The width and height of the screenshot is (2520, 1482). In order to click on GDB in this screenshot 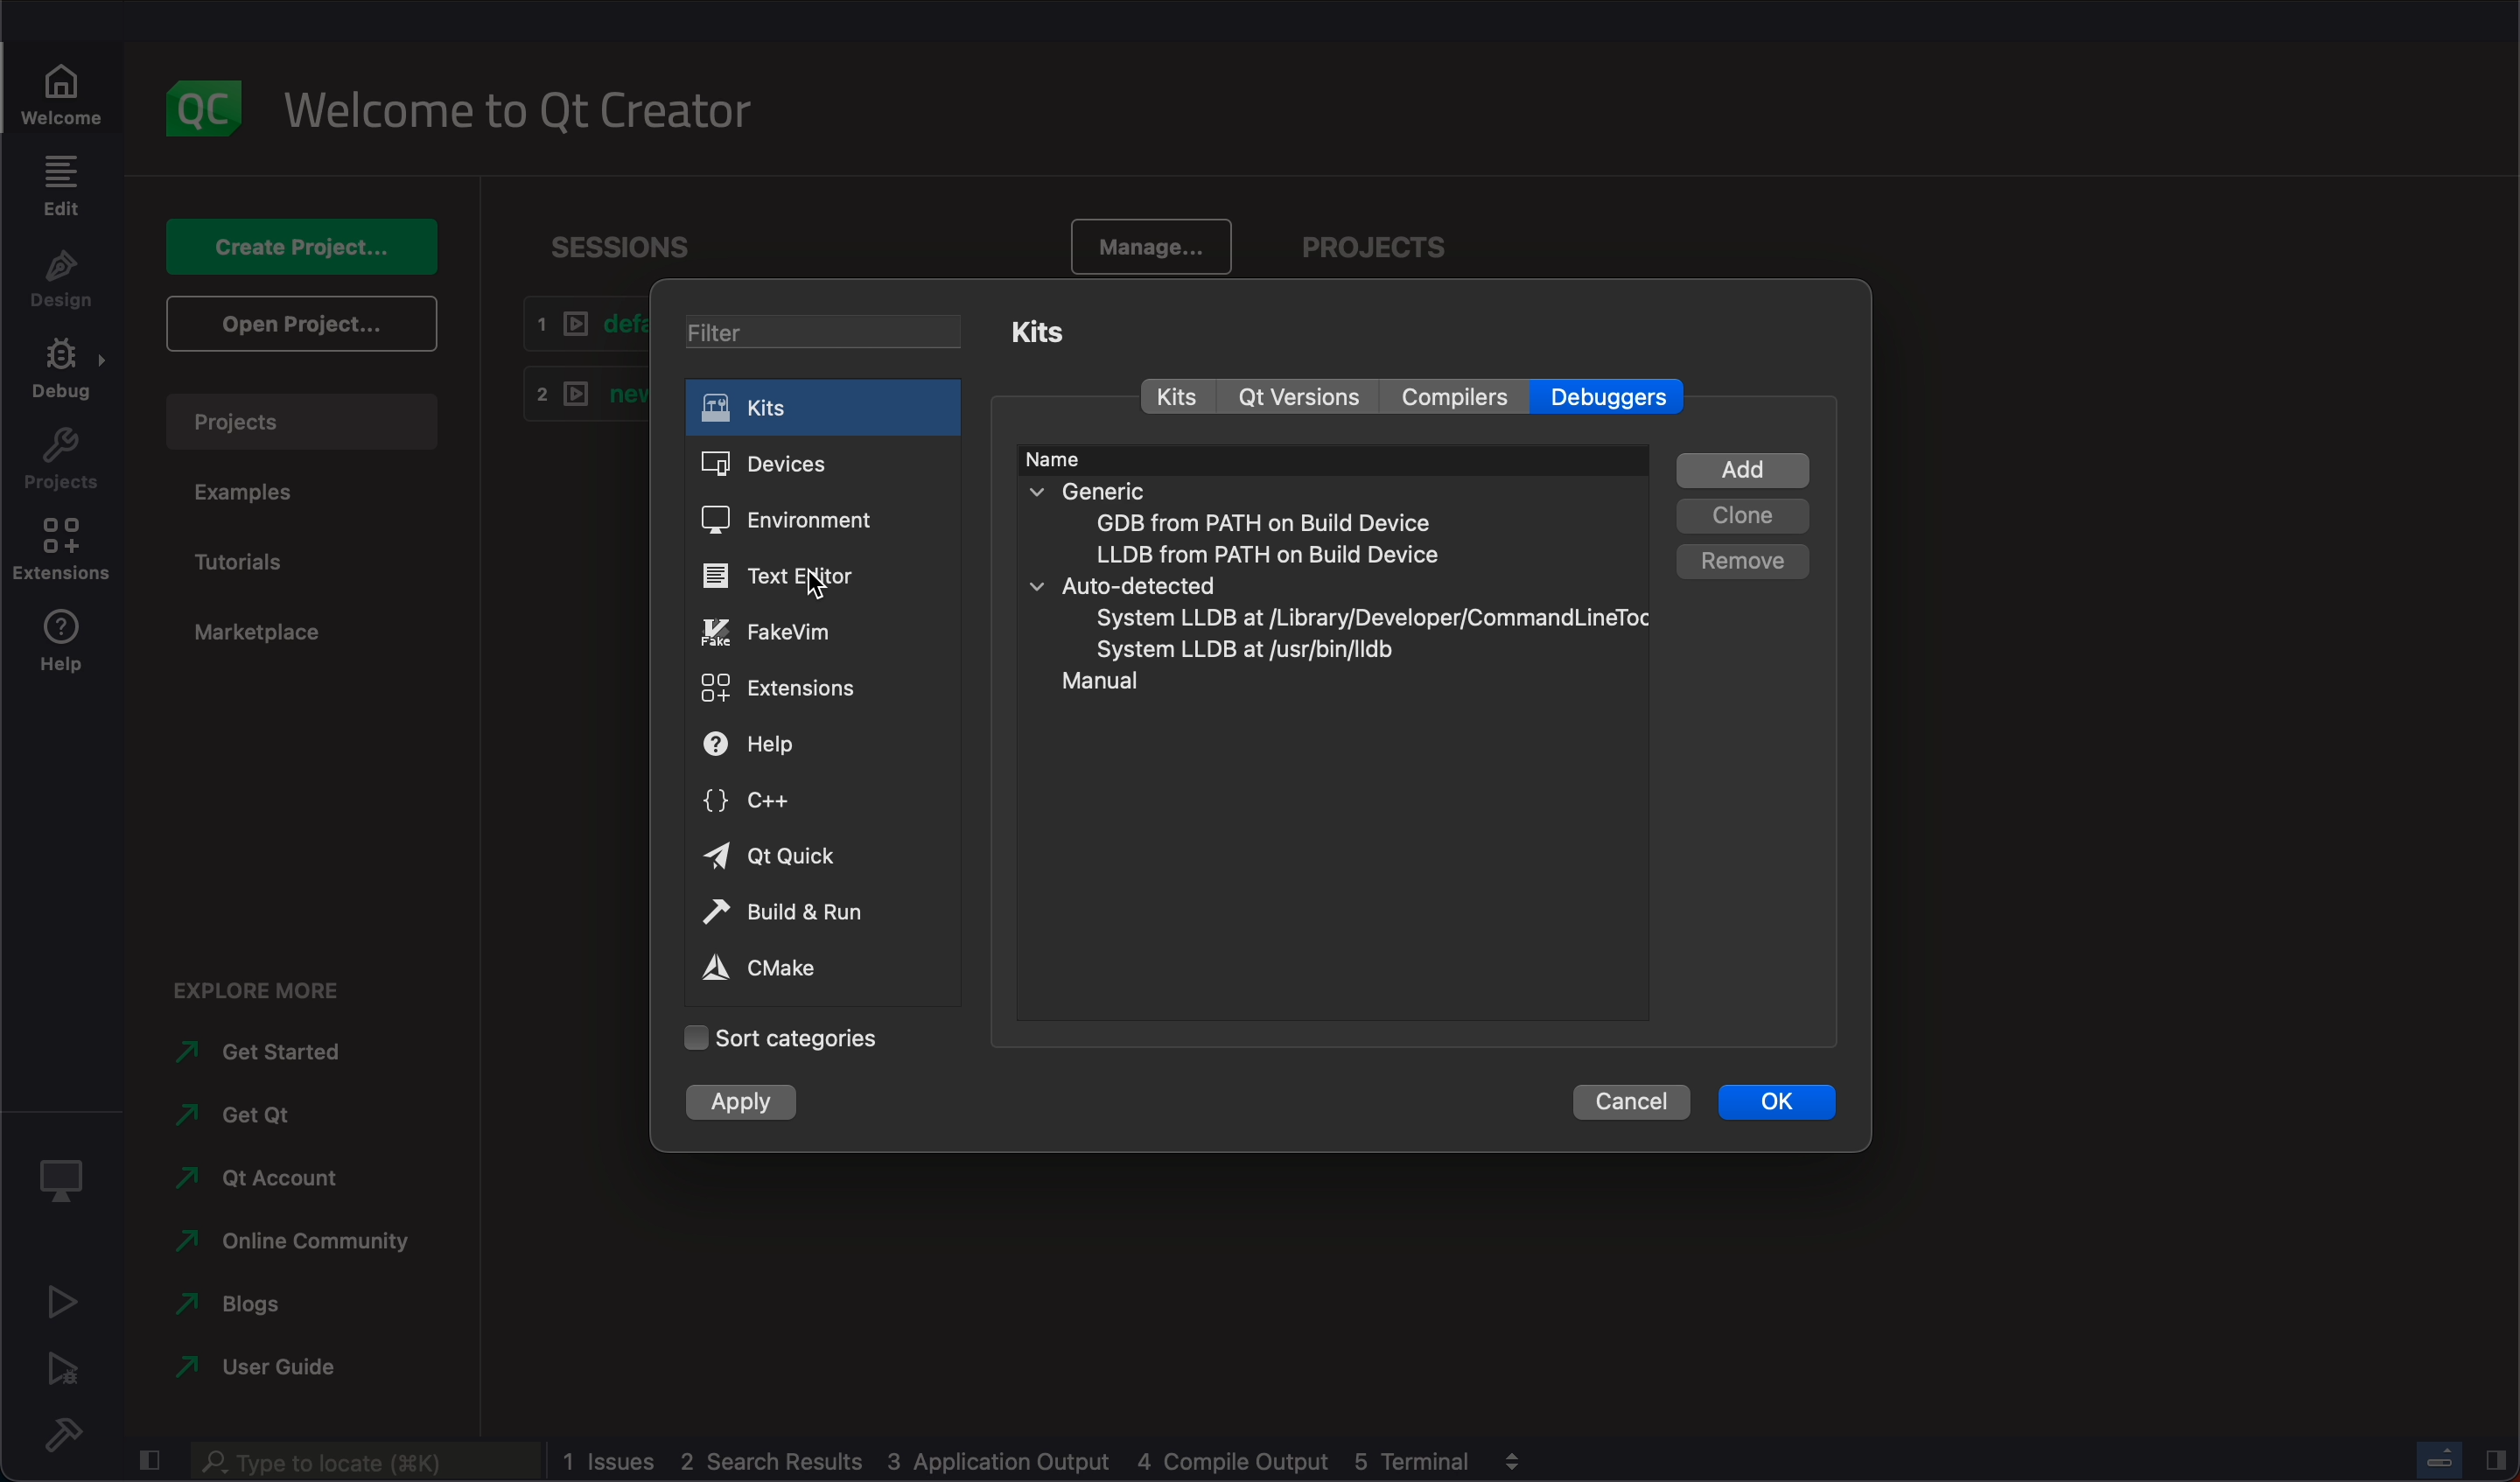, I will do `click(1262, 522)`.